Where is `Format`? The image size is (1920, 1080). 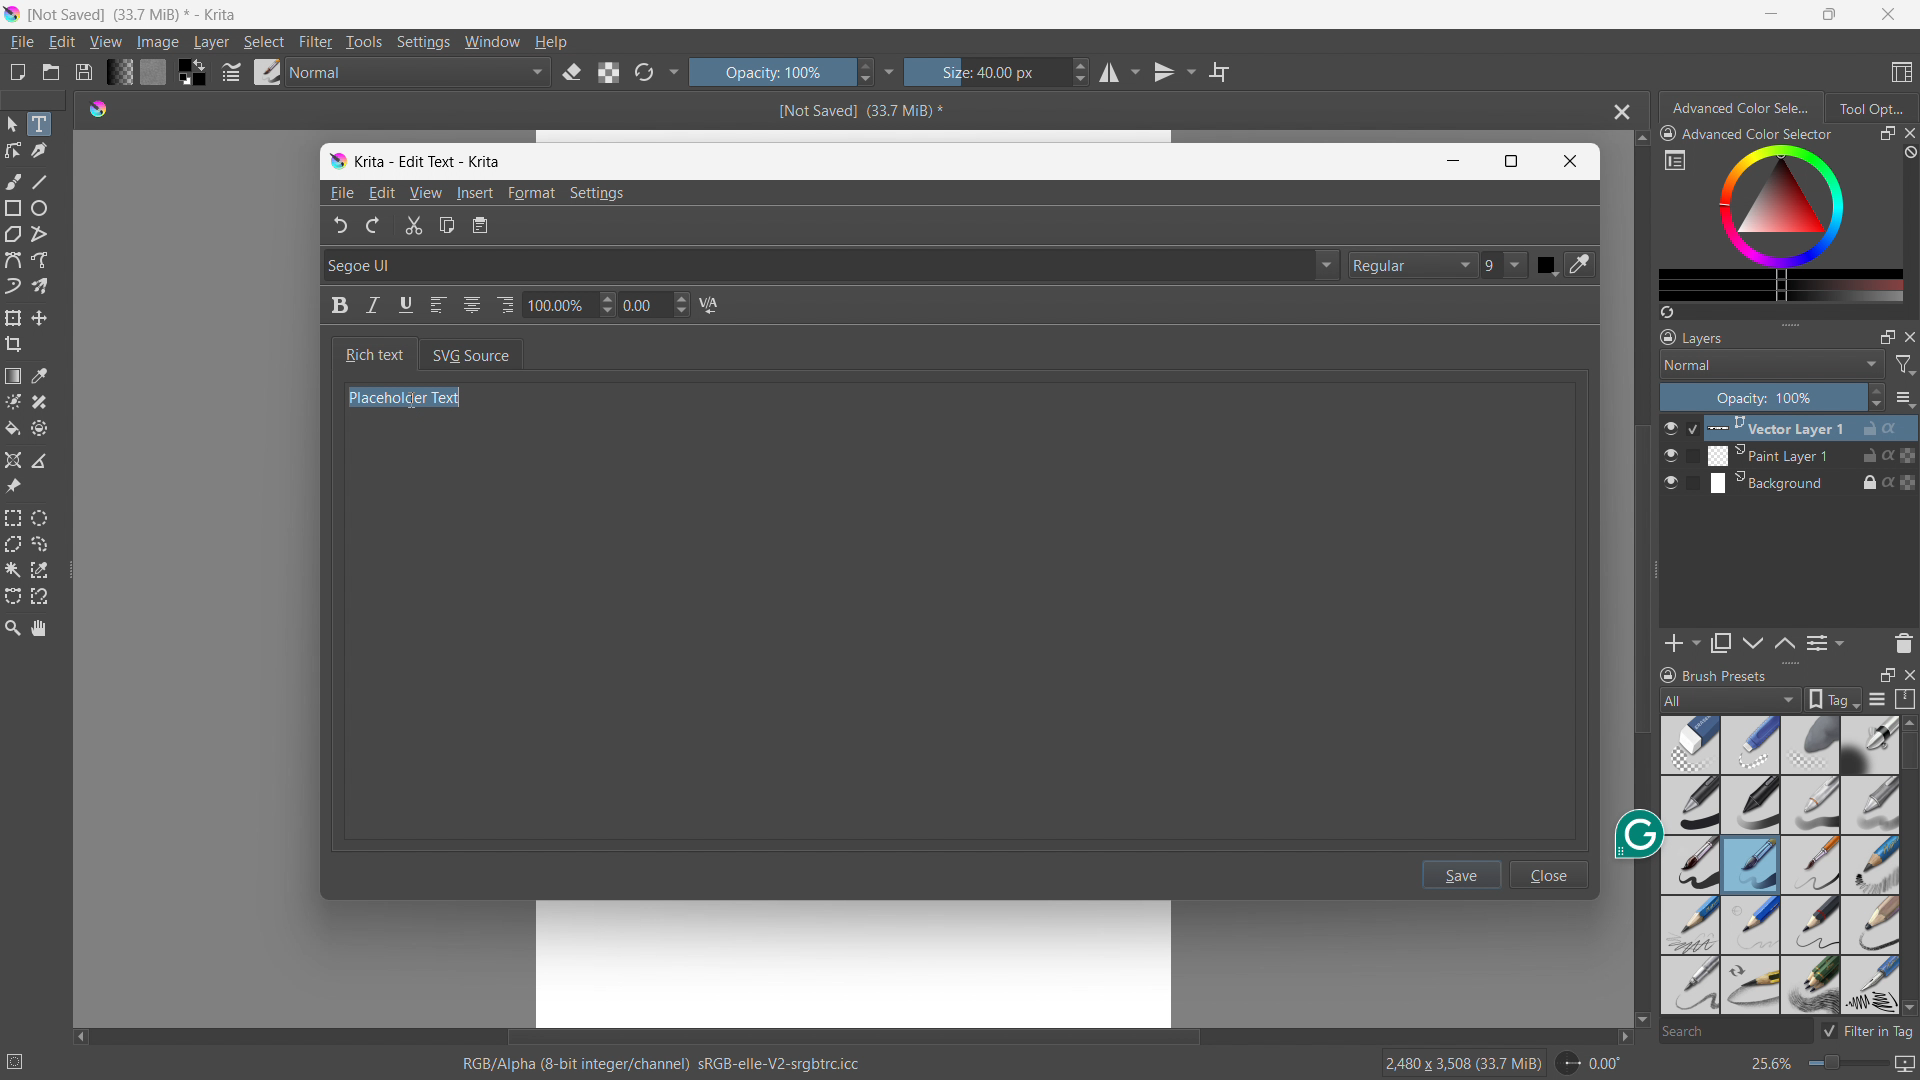 Format is located at coordinates (534, 194).